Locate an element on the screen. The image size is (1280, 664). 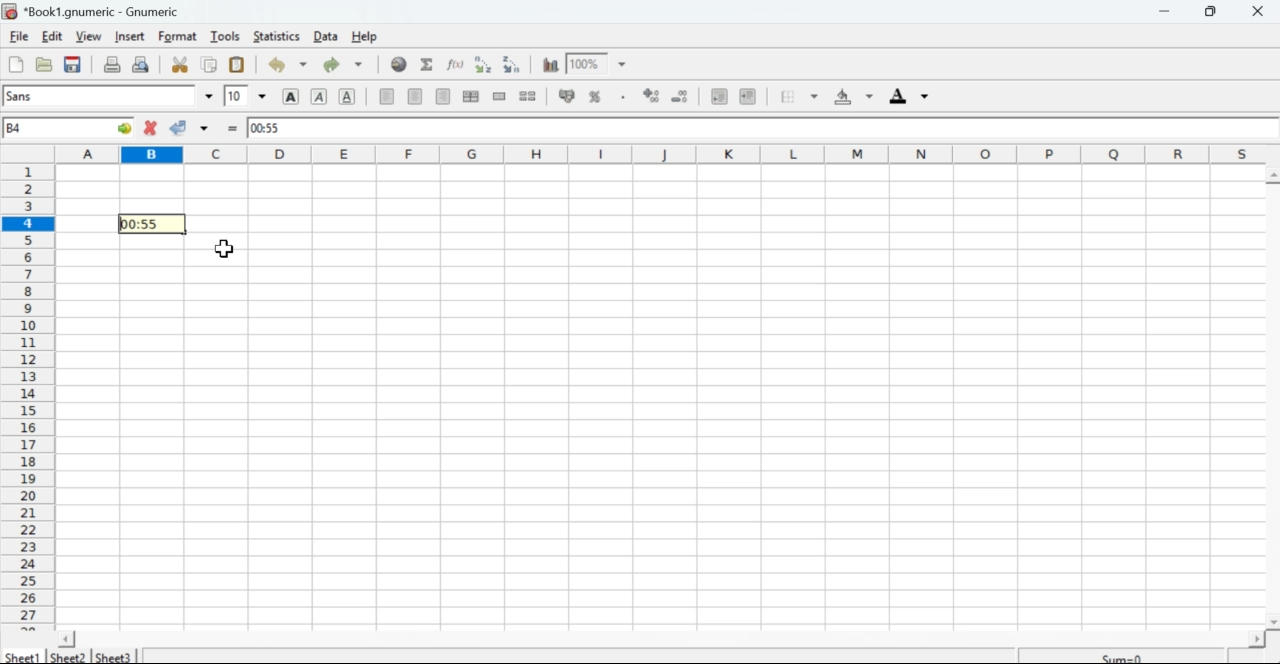
Sheet 2 is located at coordinates (70, 657).